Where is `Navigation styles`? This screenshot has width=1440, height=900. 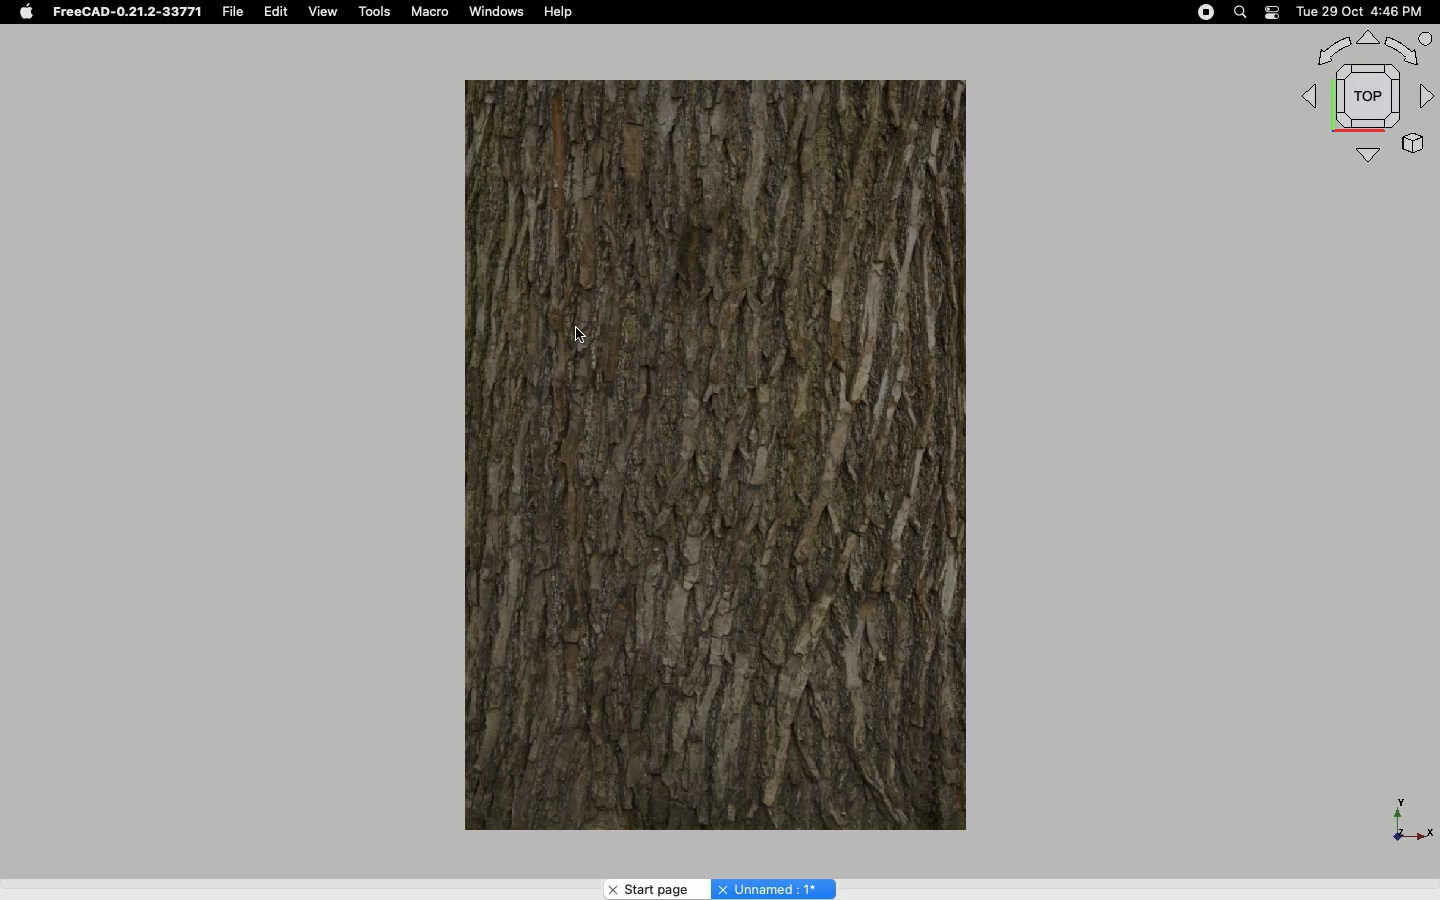
Navigation styles is located at coordinates (1364, 96).